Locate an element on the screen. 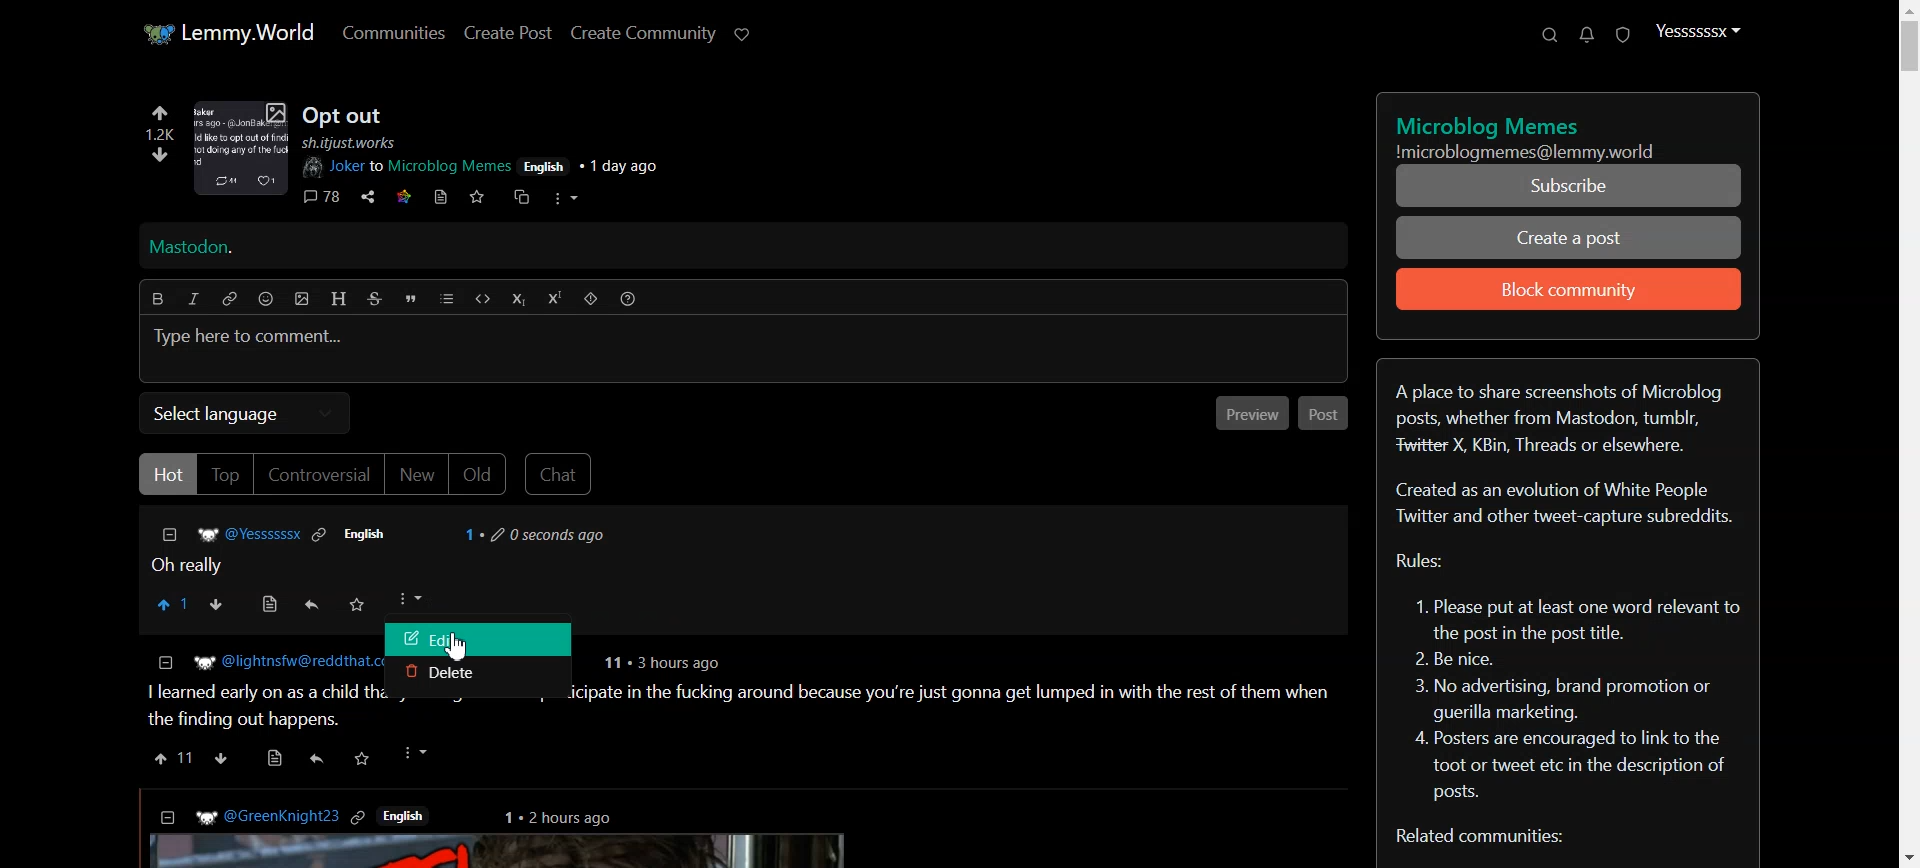 This screenshot has width=1920, height=868. share is located at coordinates (368, 197).